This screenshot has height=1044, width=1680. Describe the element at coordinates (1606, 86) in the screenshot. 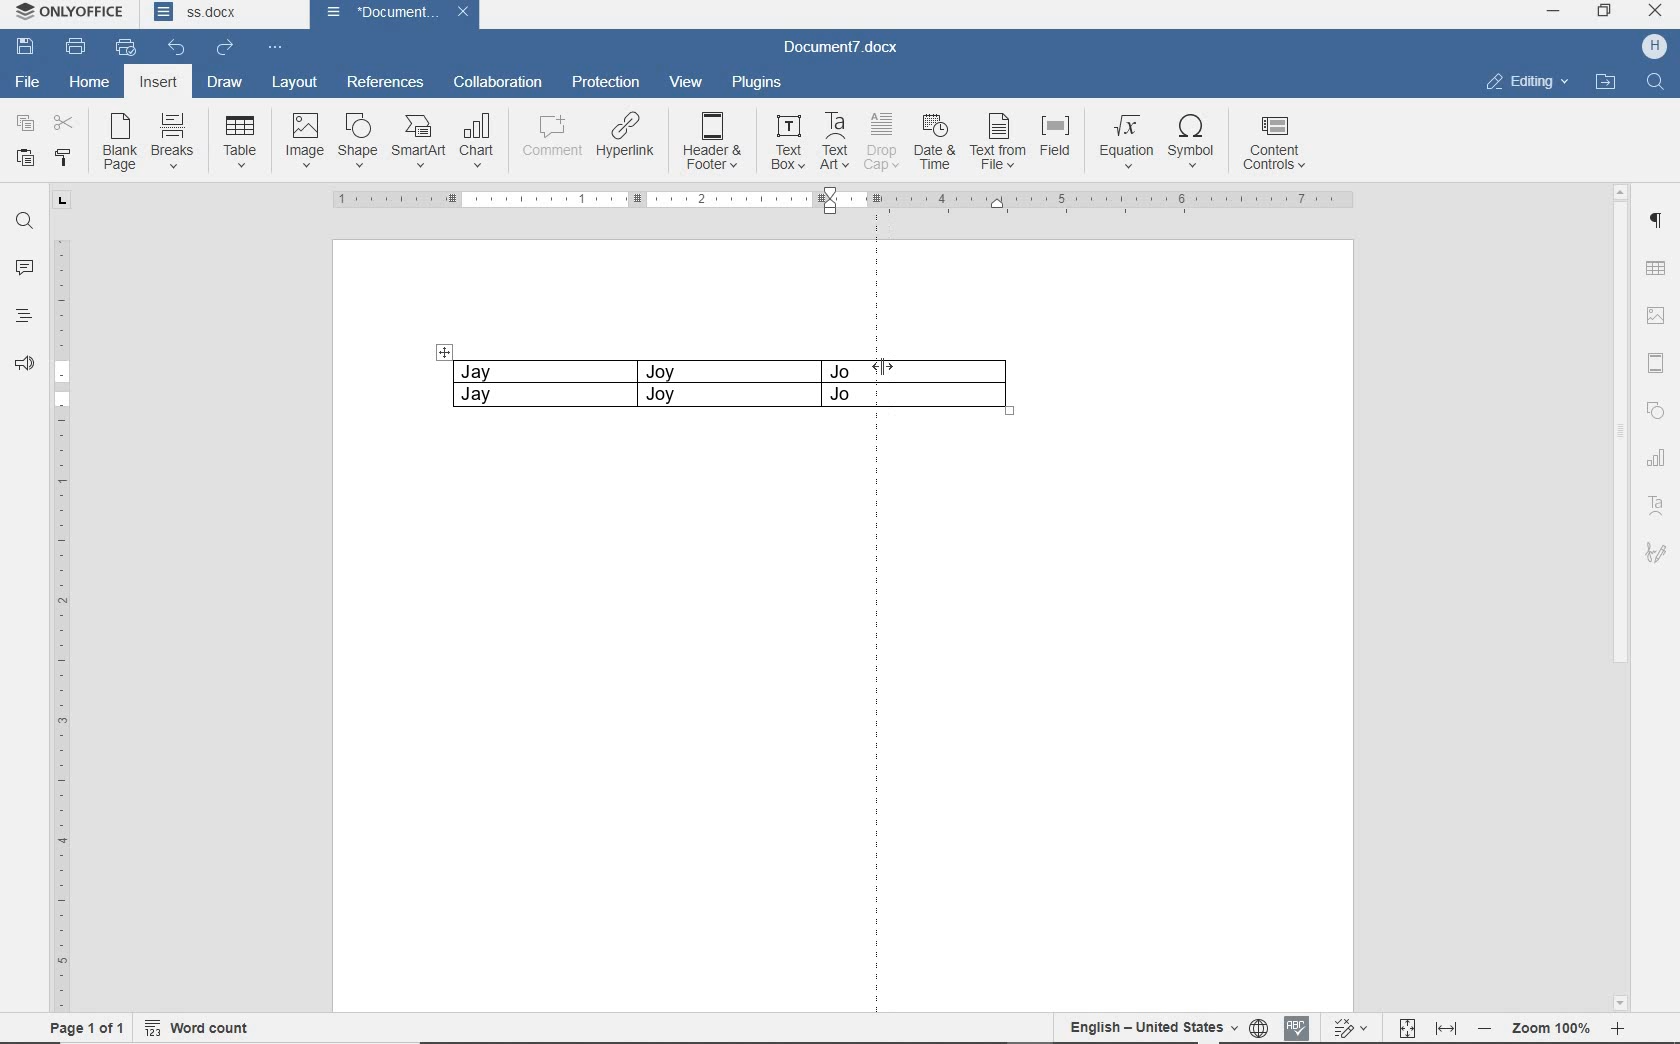

I see `OPEN FILE LOCATION` at that location.